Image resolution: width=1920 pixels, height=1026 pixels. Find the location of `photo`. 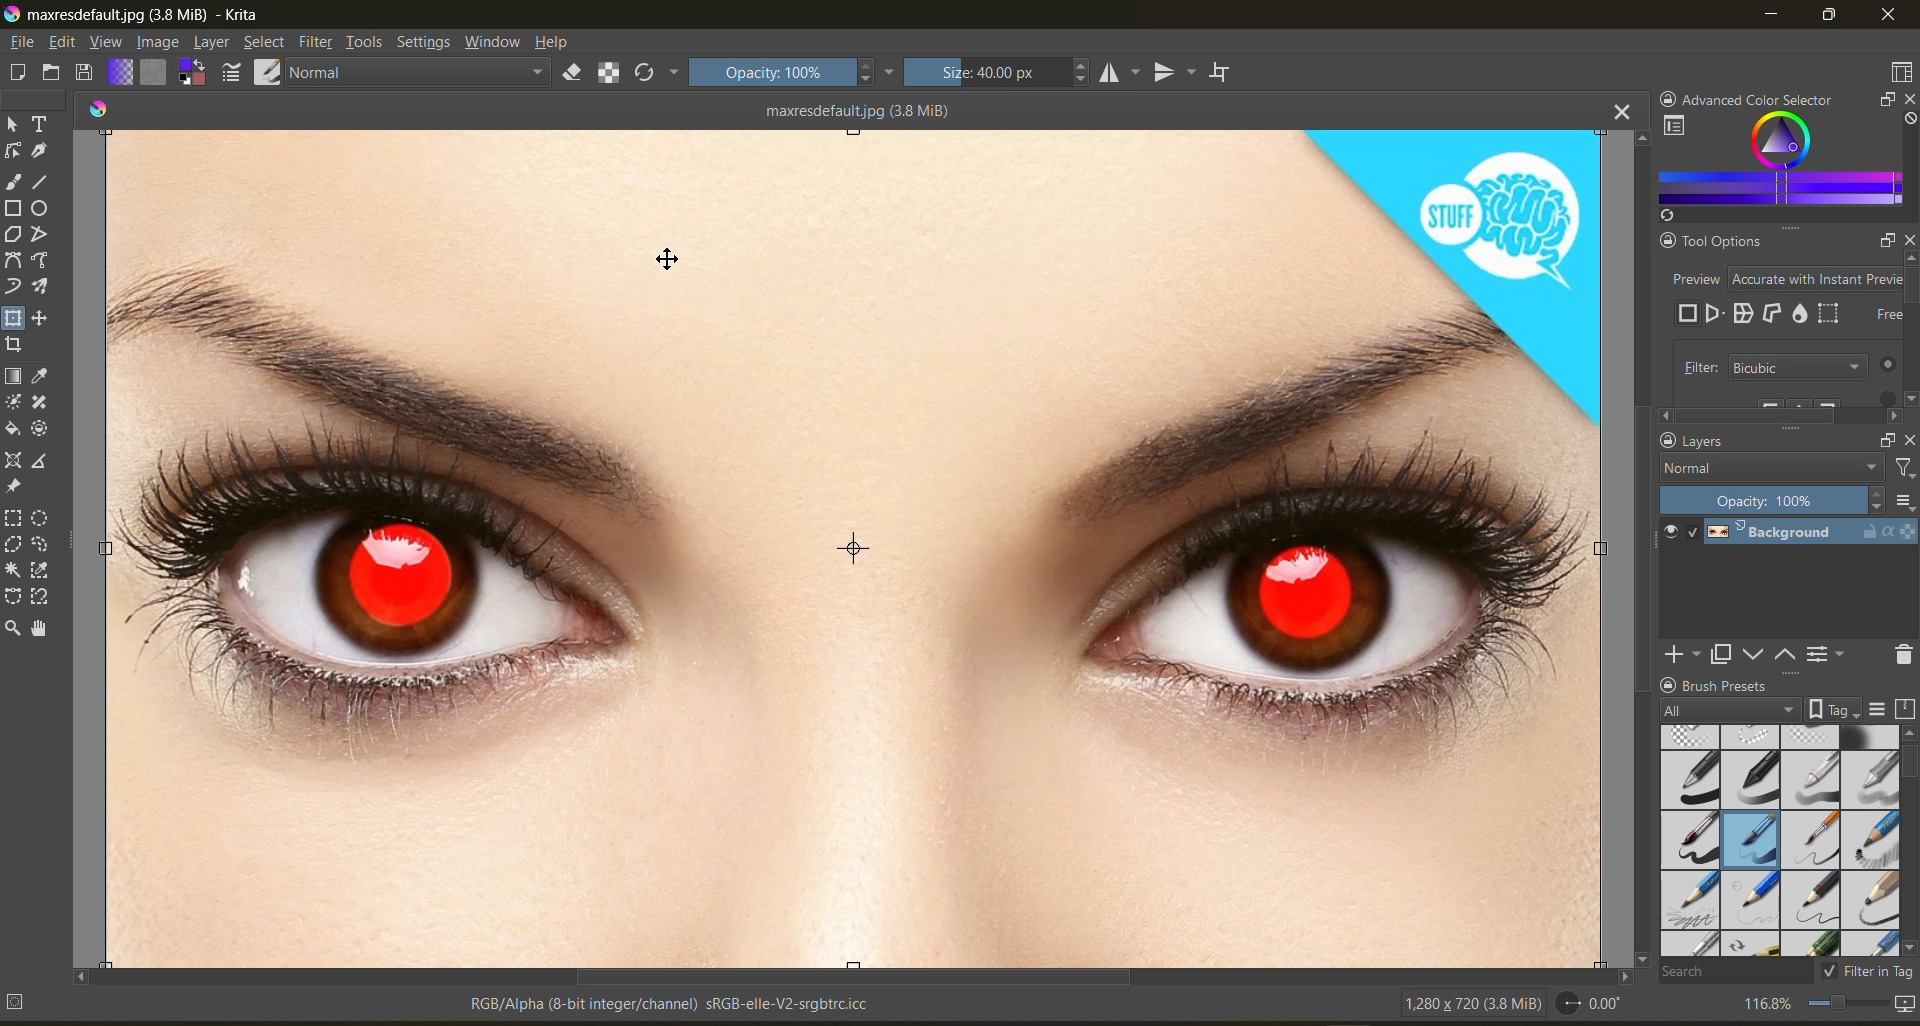

photo is located at coordinates (857, 541).